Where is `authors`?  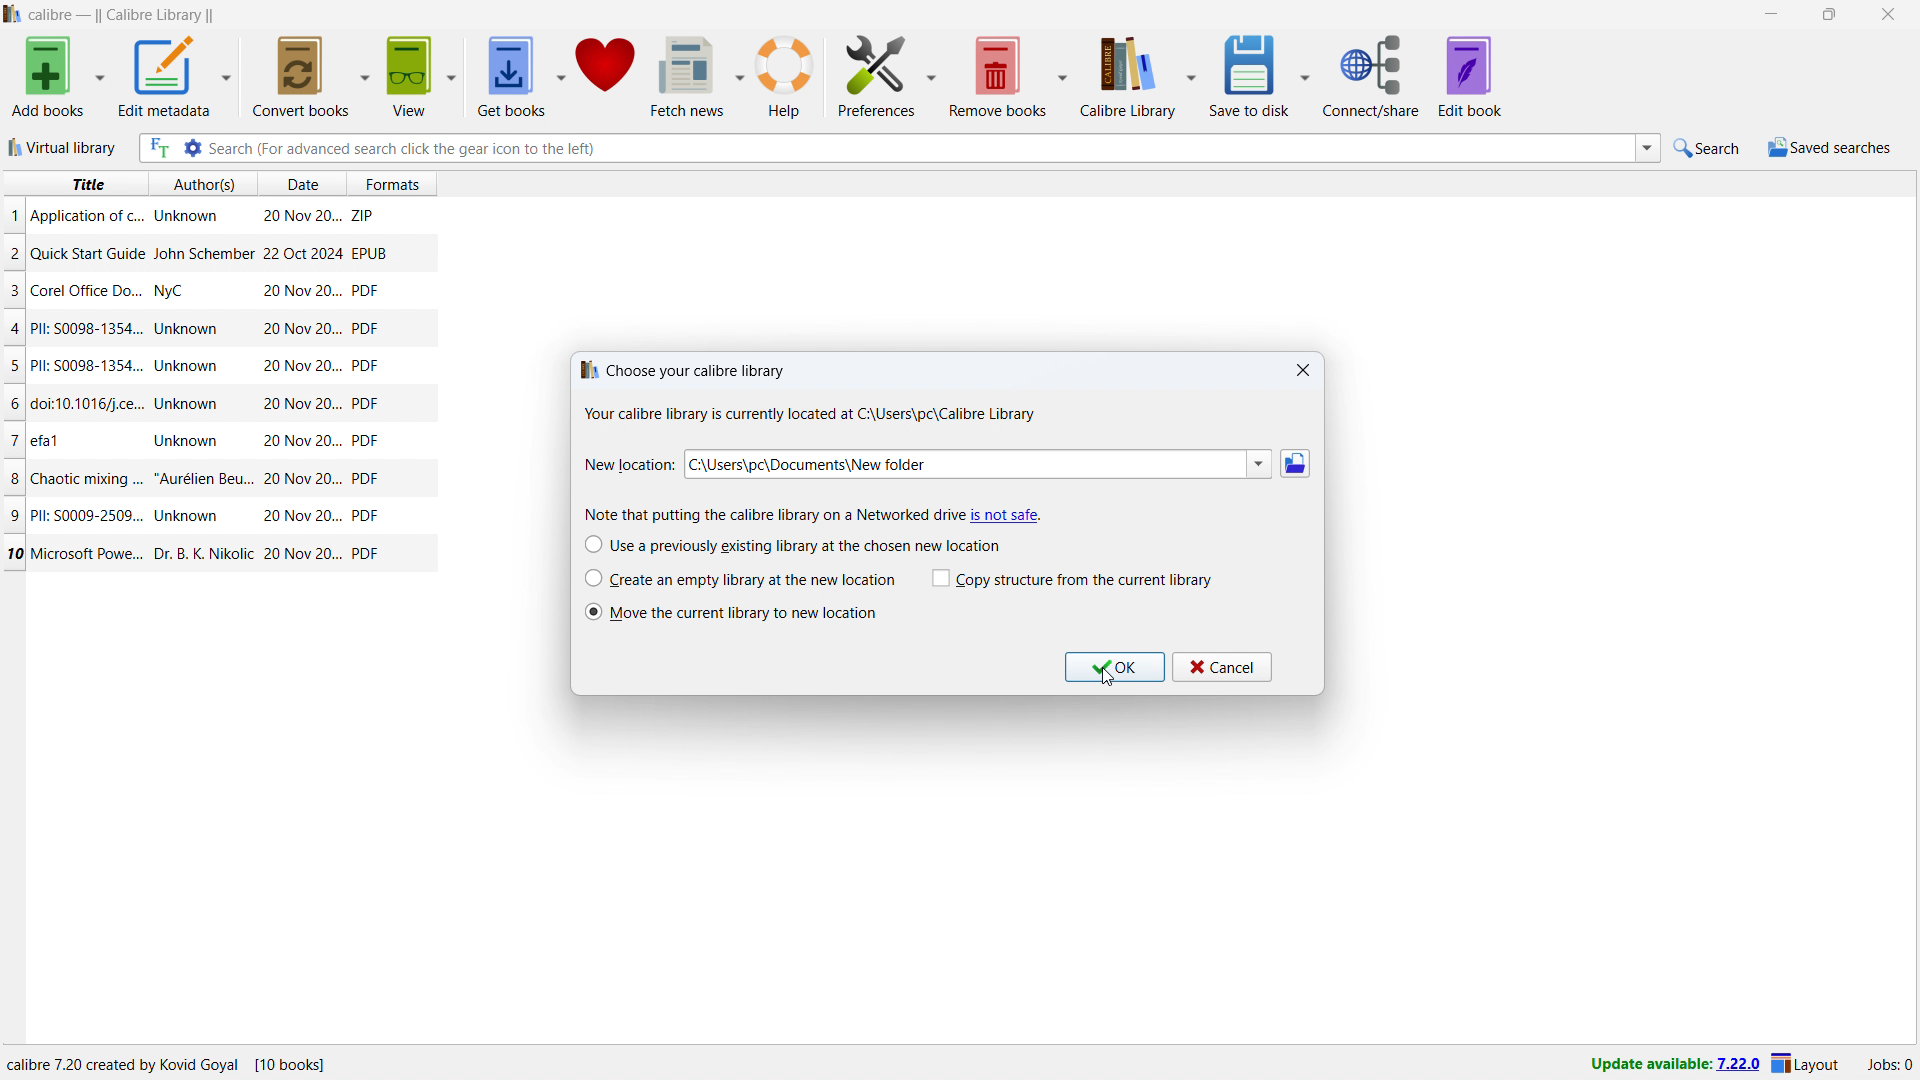
authors is located at coordinates (205, 184).